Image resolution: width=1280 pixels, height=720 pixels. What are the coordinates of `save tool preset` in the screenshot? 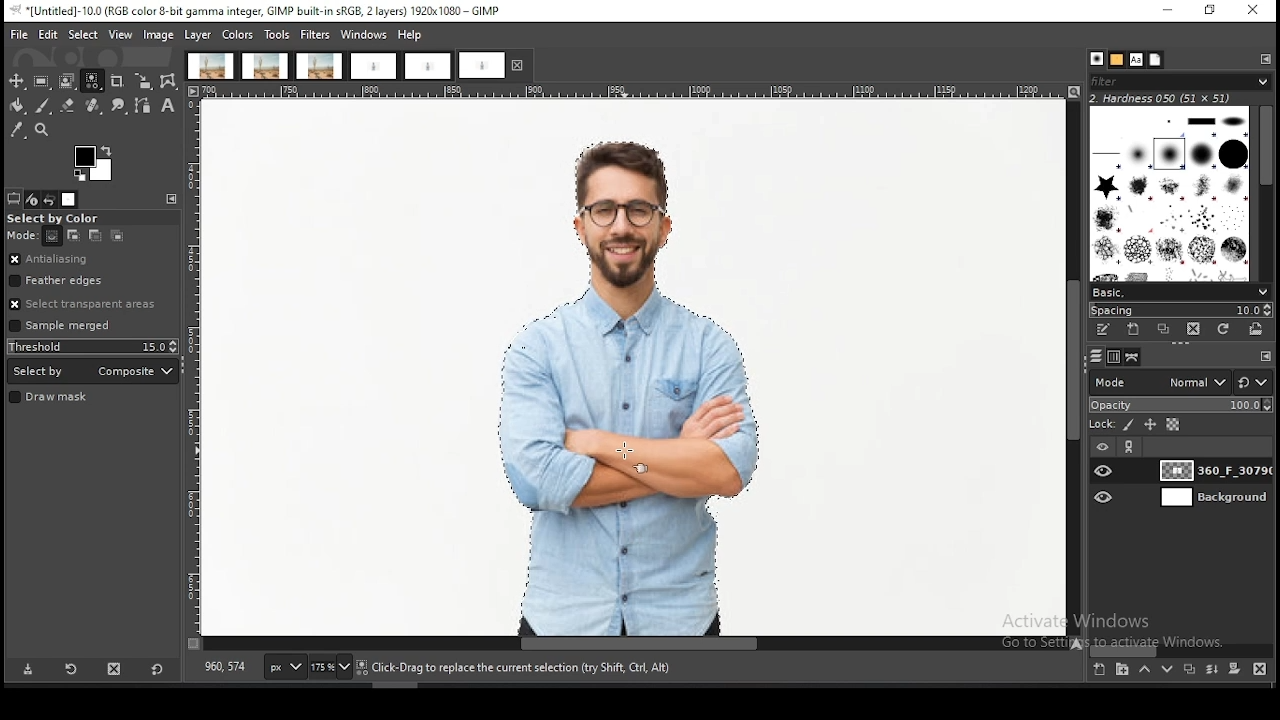 It's located at (27, 669).